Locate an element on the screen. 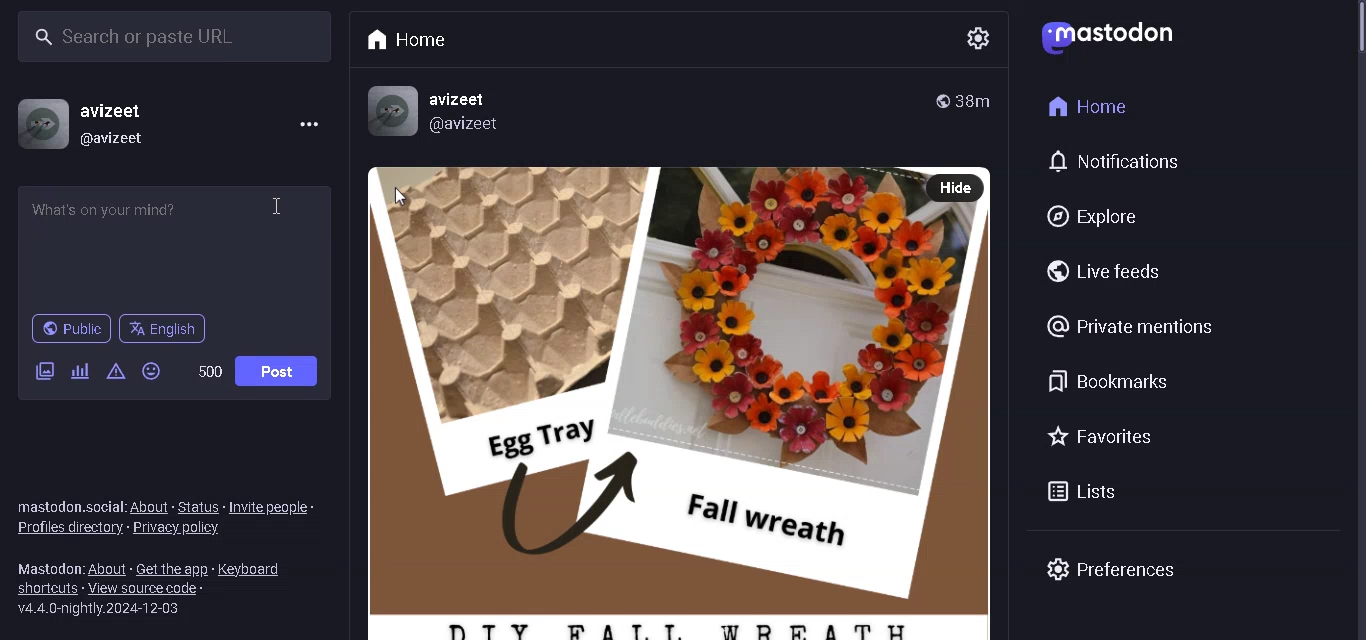 This screenshot has width=1366, height=640. home is located at coordinates (1088, 104).